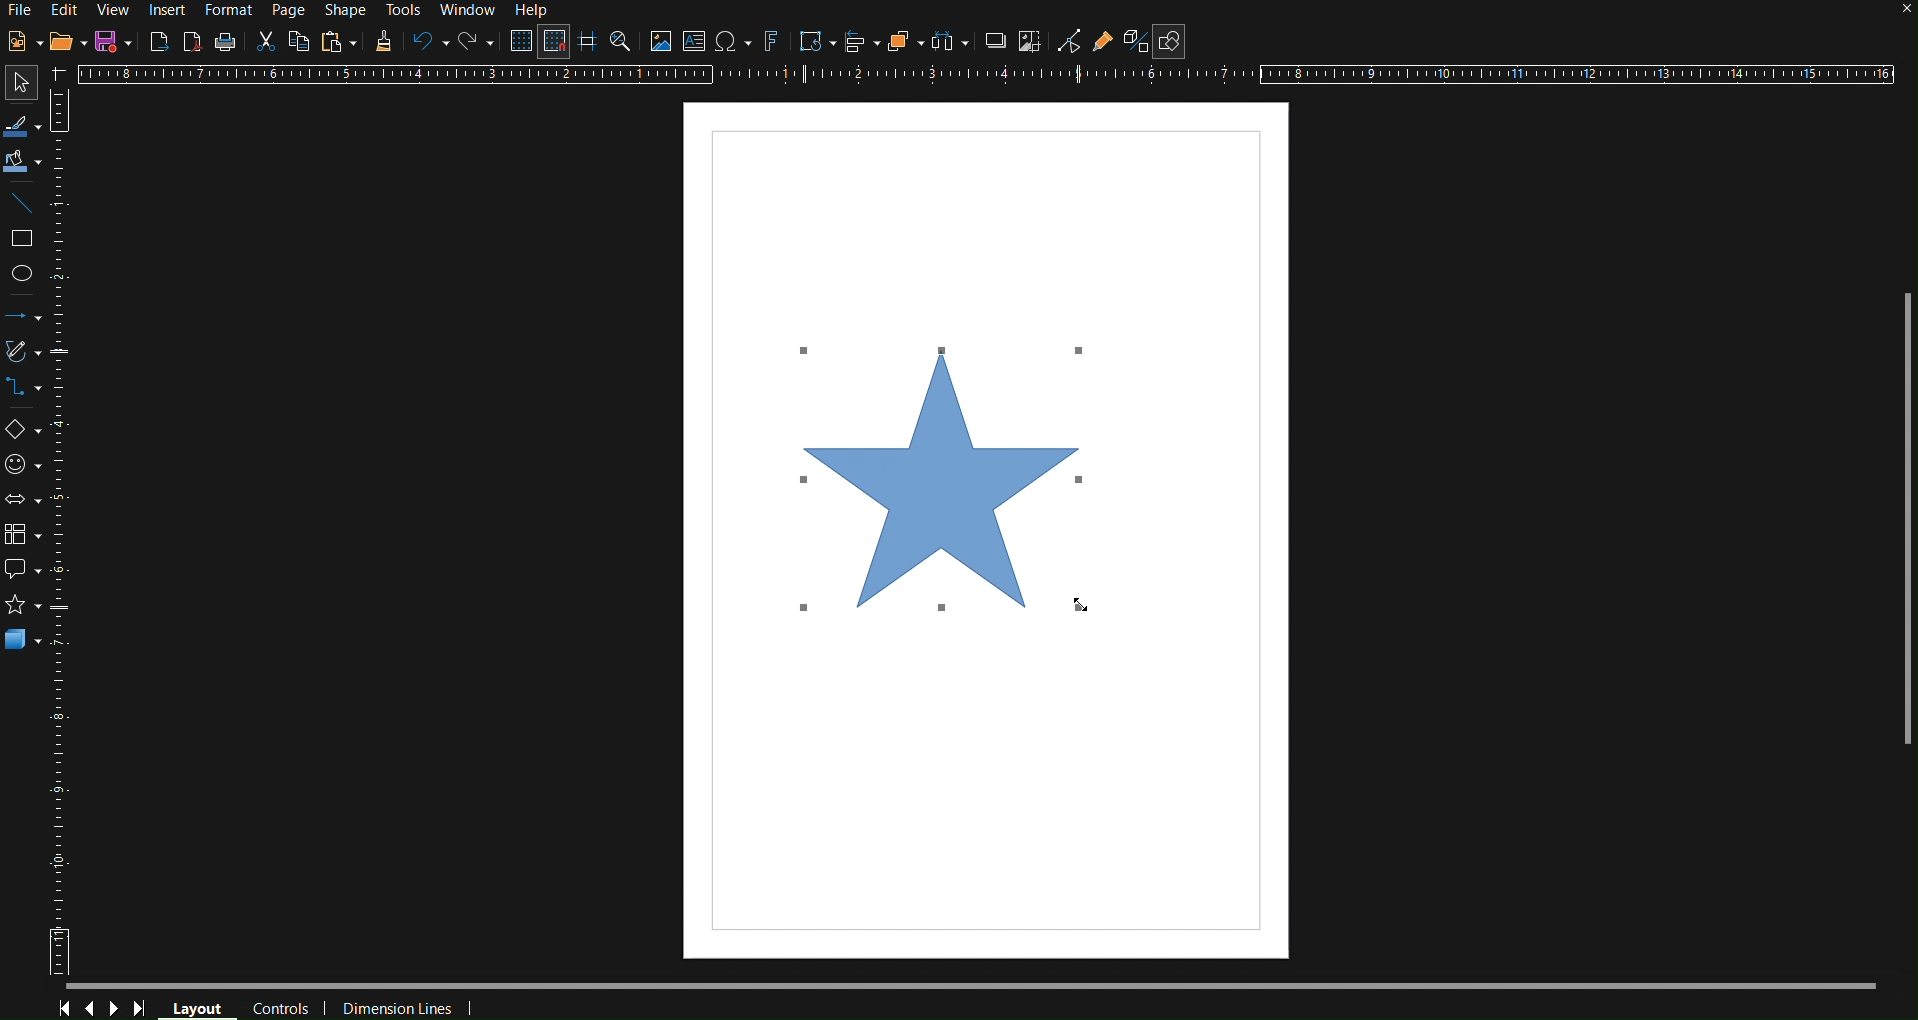  Describe the element at coordinates (25, 395) in the screenshot. I see `Connector` at that location.